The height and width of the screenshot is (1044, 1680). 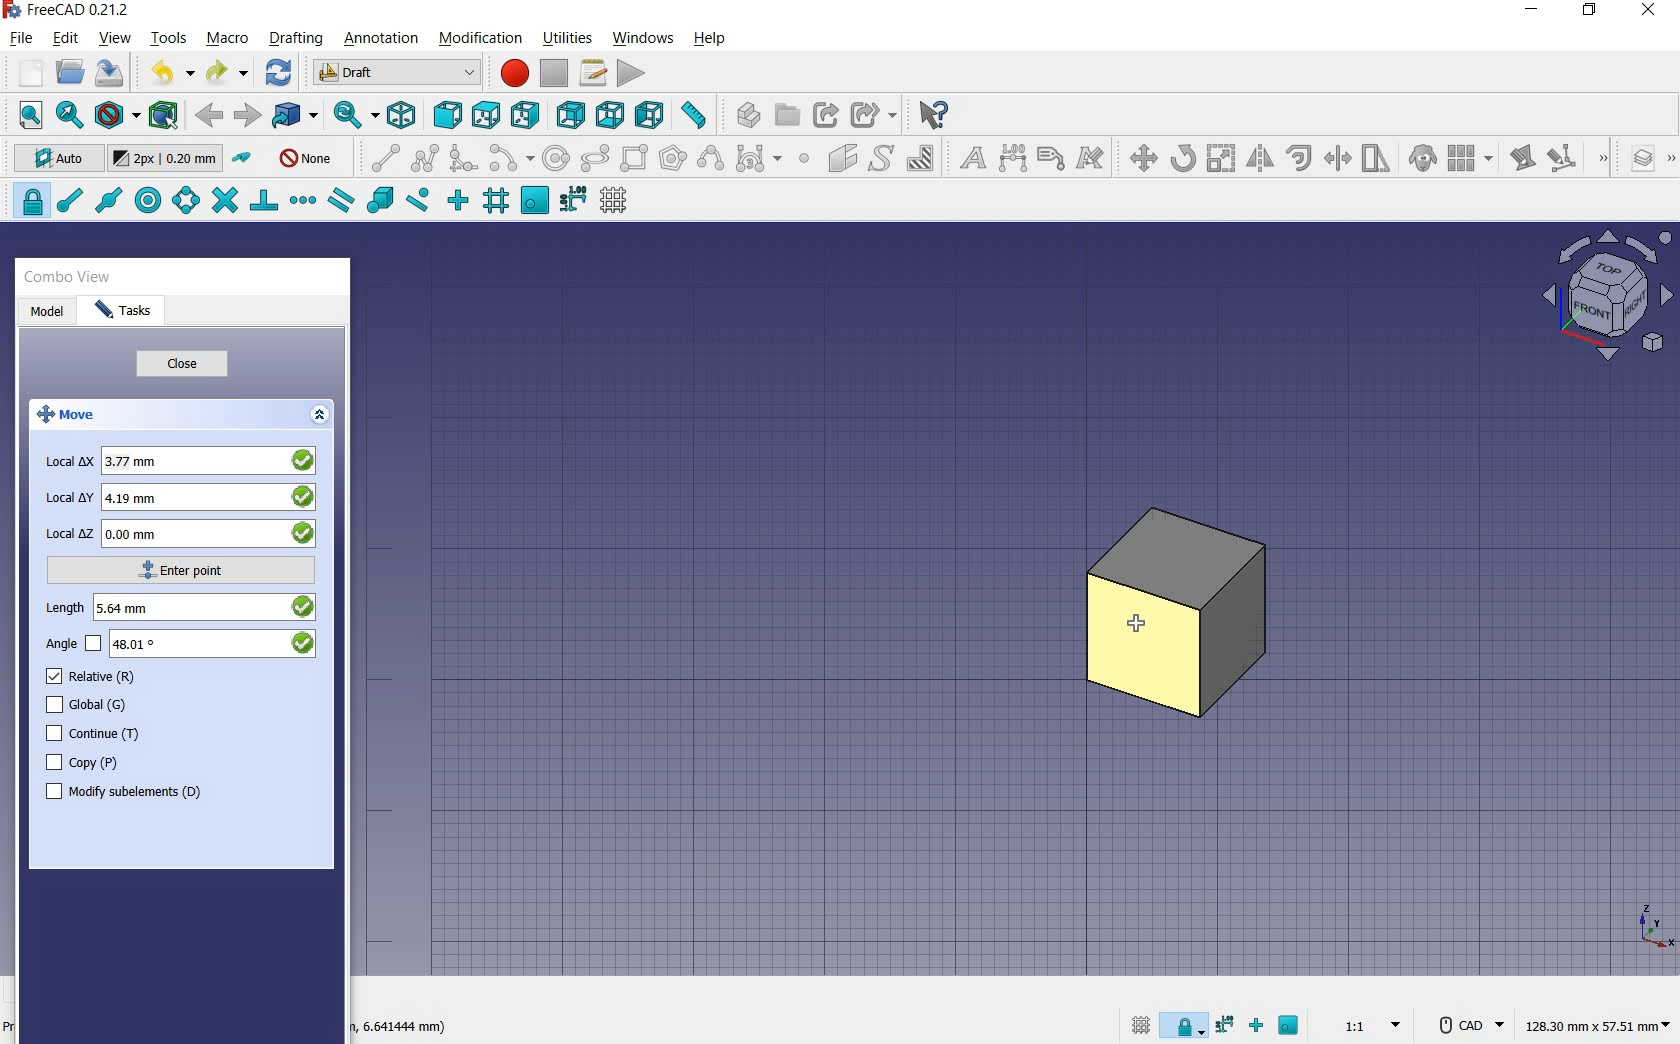 I want to click on undo, so click(x=165, y=72).